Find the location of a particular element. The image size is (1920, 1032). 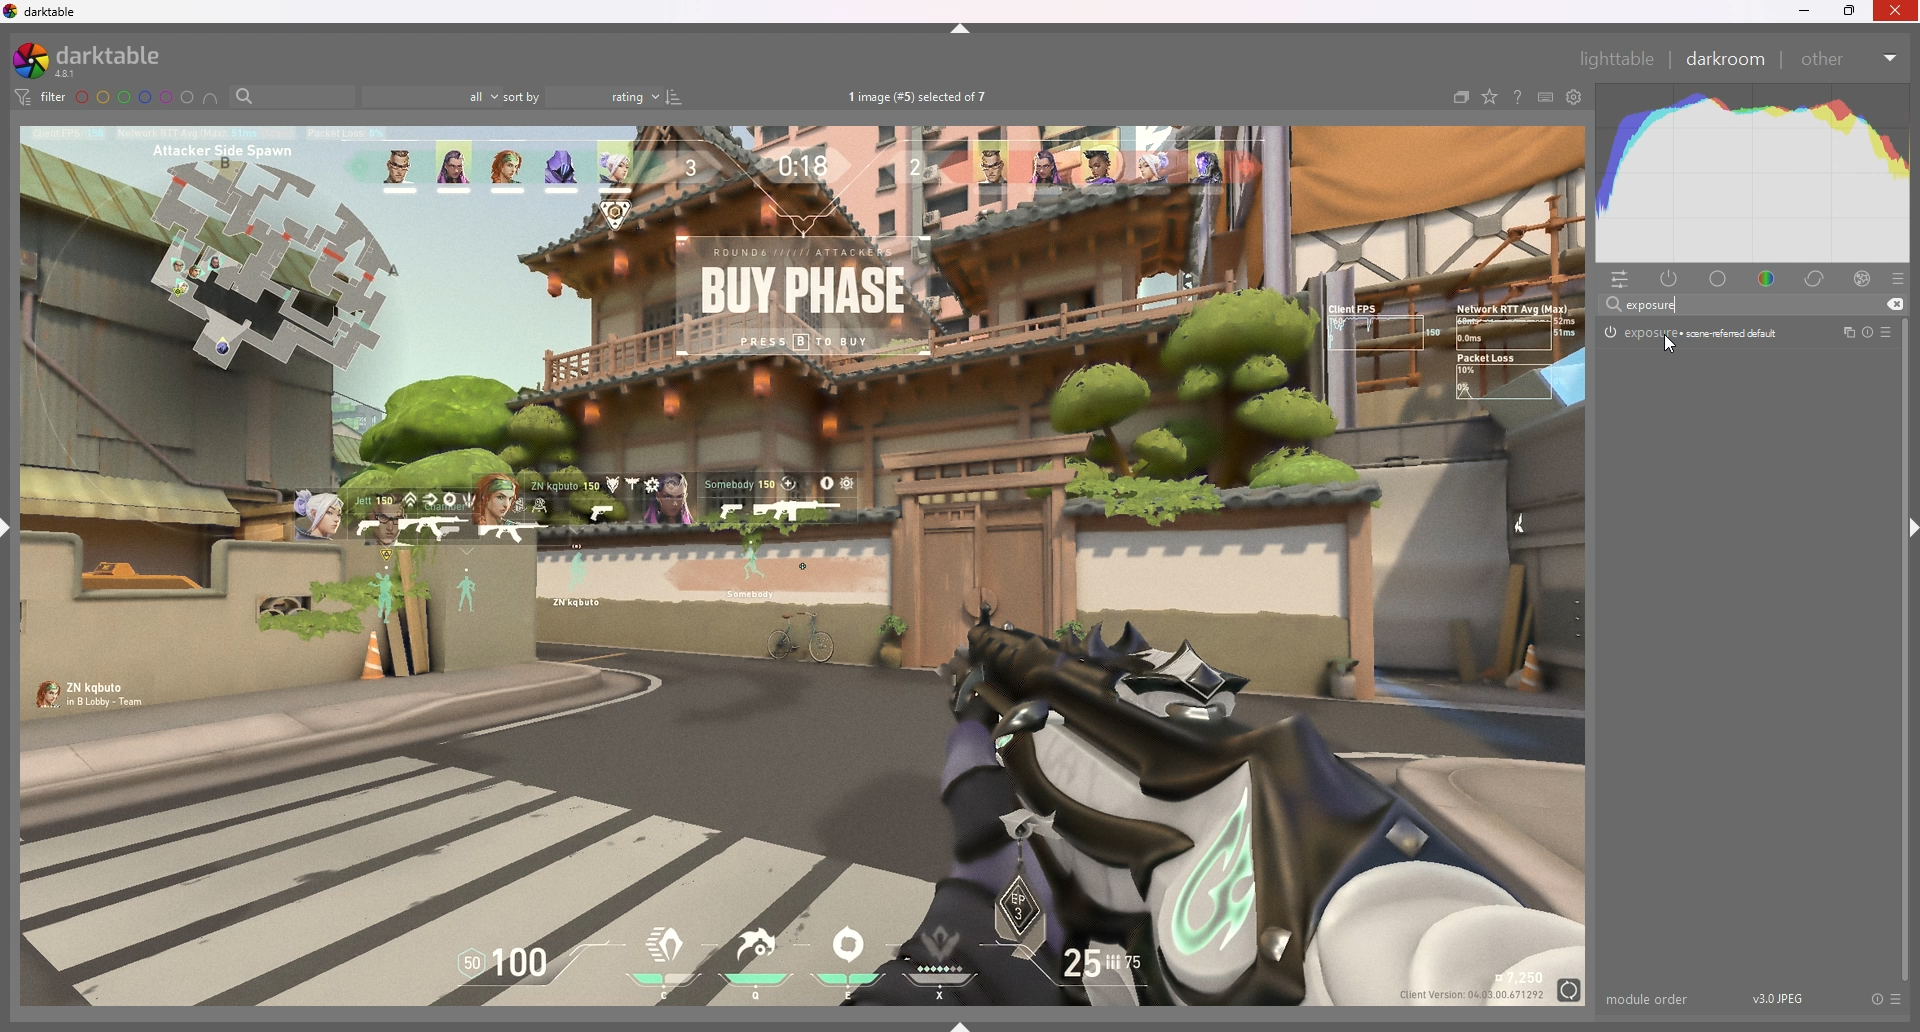

darktable is located at coordinates (44, 12).